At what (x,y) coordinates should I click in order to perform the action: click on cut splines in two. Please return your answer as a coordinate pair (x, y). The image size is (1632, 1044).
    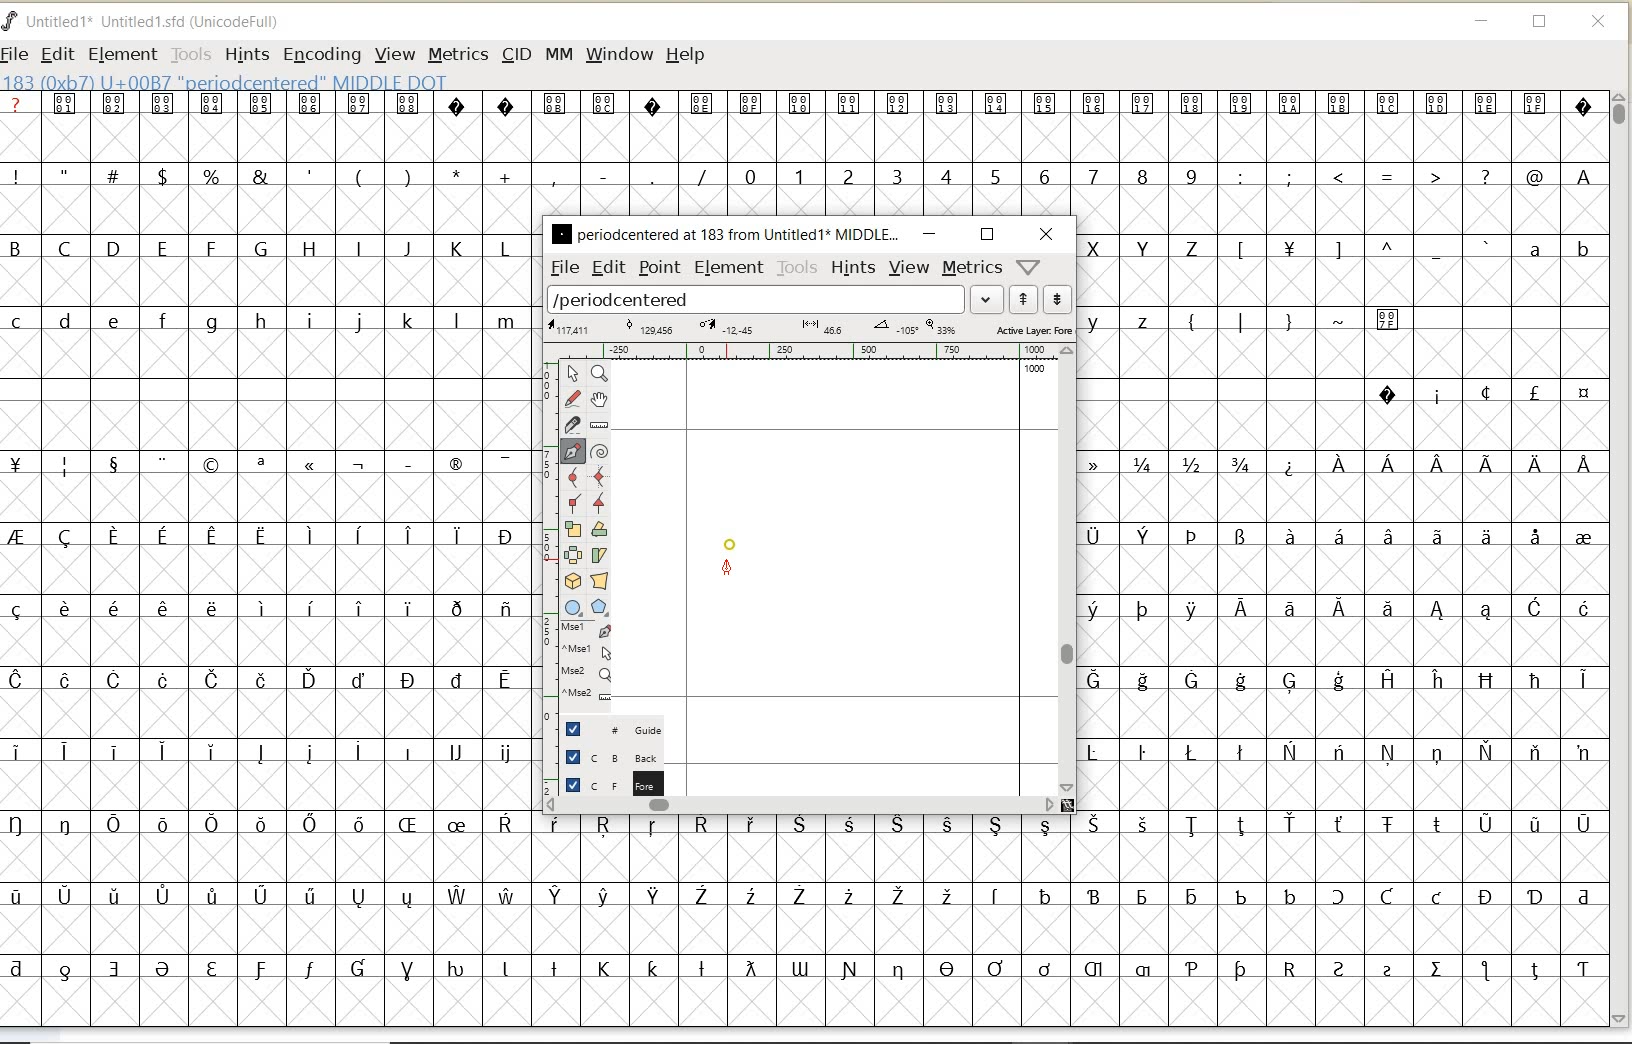
    Looking at the image, I should click on (572, 424).